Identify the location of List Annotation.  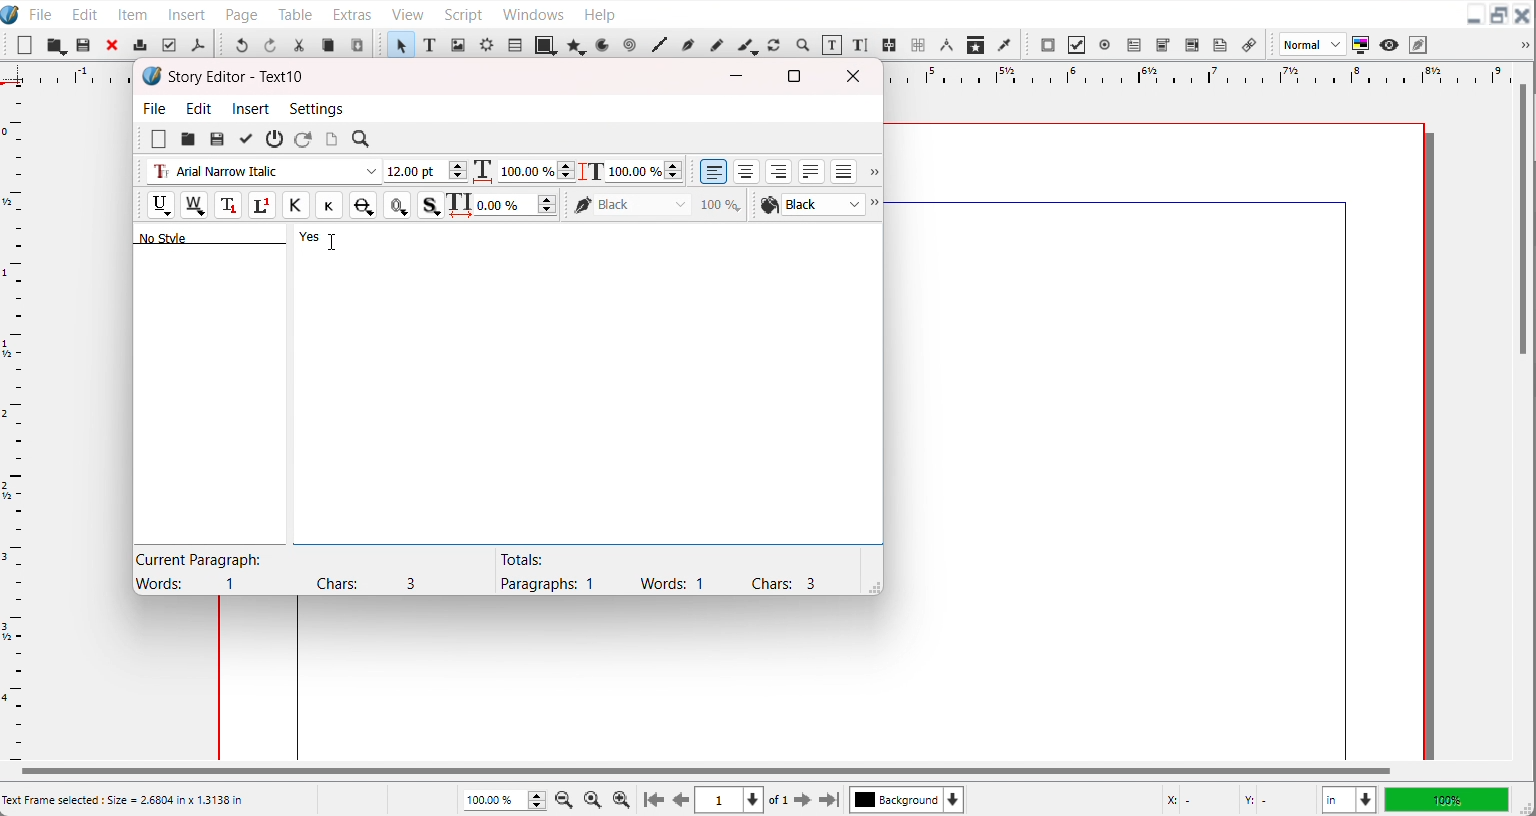
(1248, 44).